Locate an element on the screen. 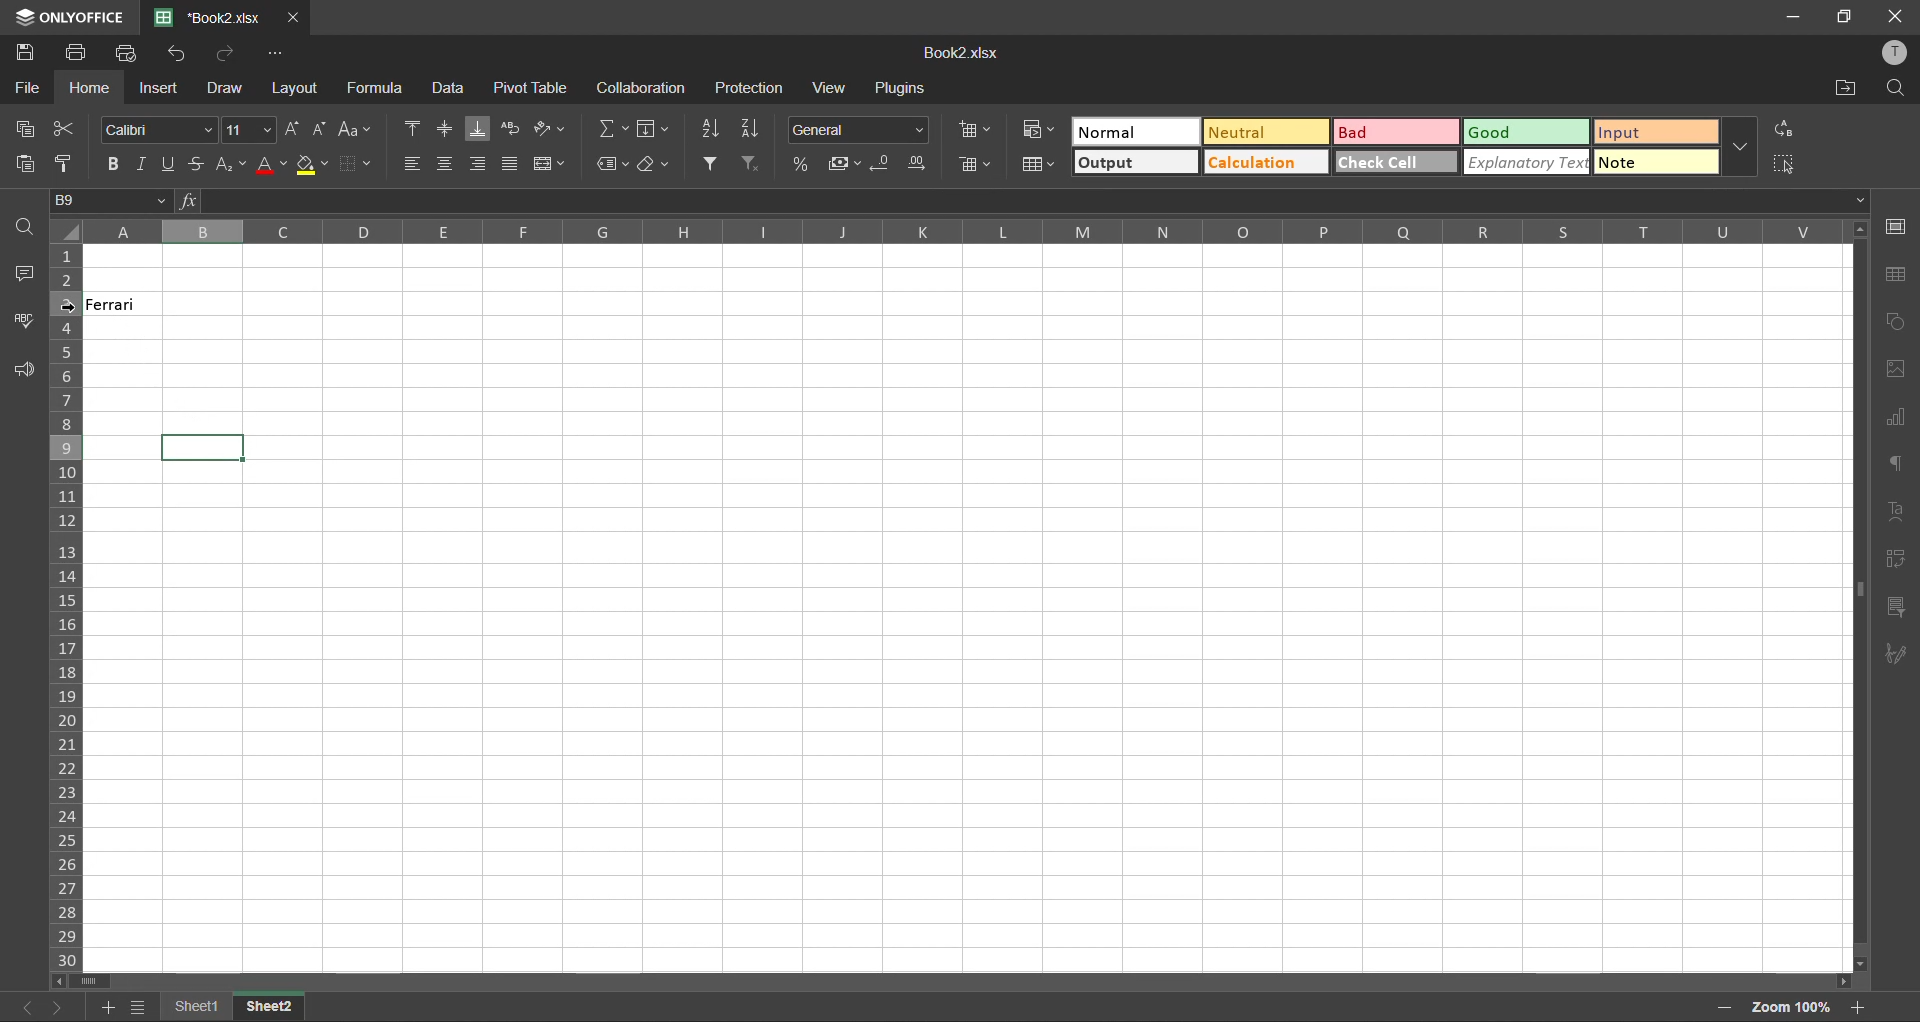  formula is located at coordinates (376, 90).